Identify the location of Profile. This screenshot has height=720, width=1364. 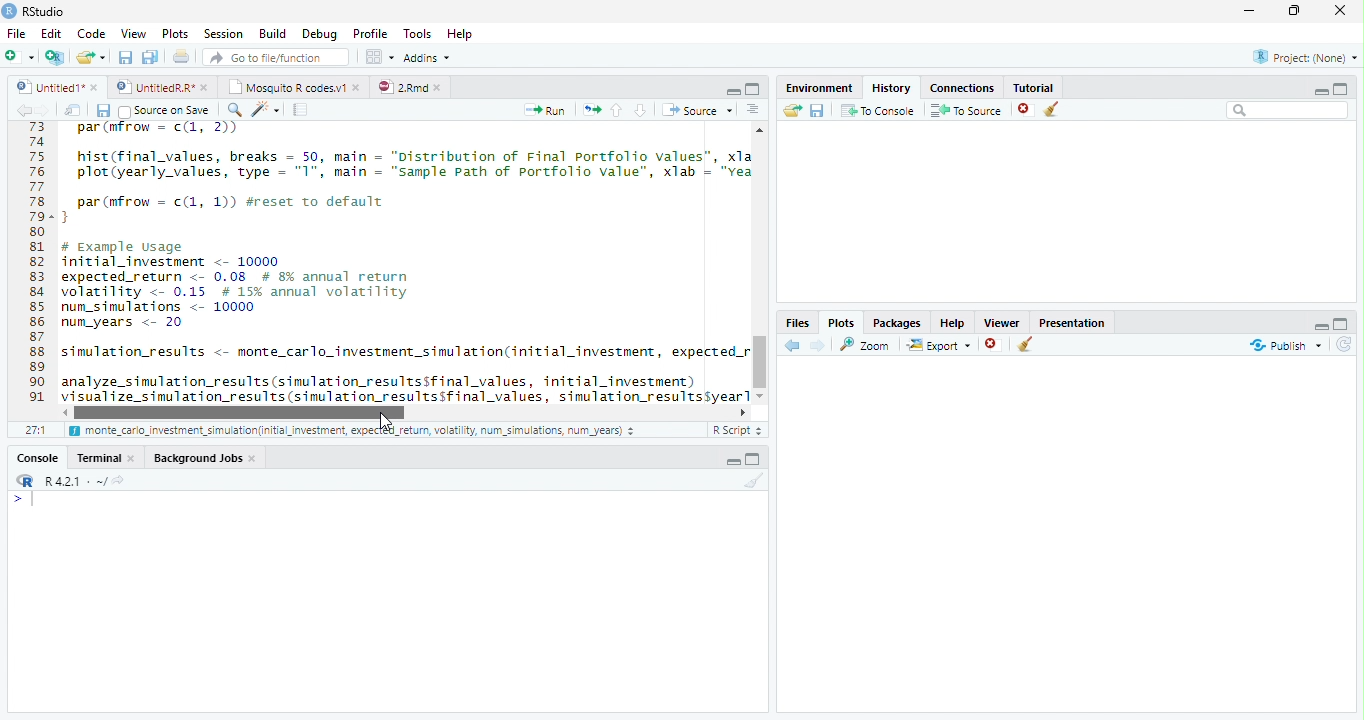
(369, 33).